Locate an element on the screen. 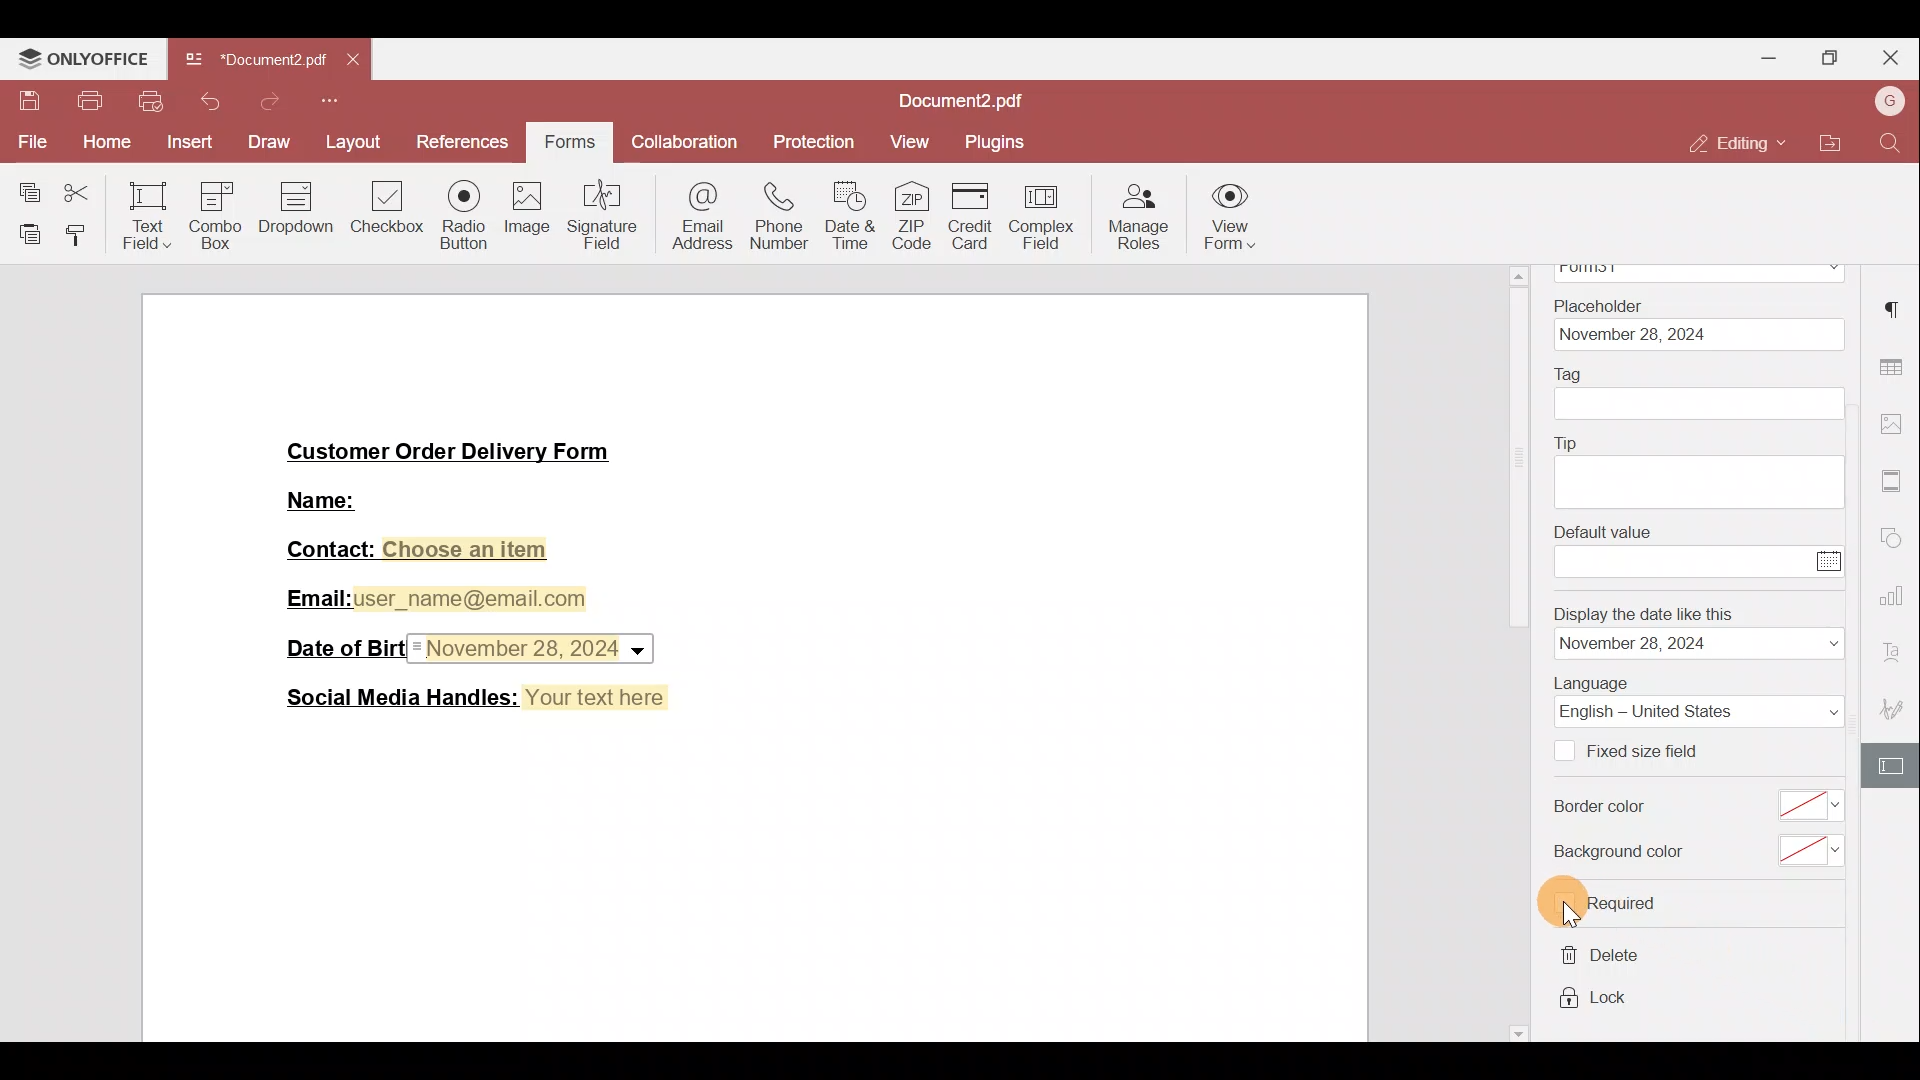 The width and height of the screenshot is (1920, 1080). ZIP code is located at coordinates (917, 218).